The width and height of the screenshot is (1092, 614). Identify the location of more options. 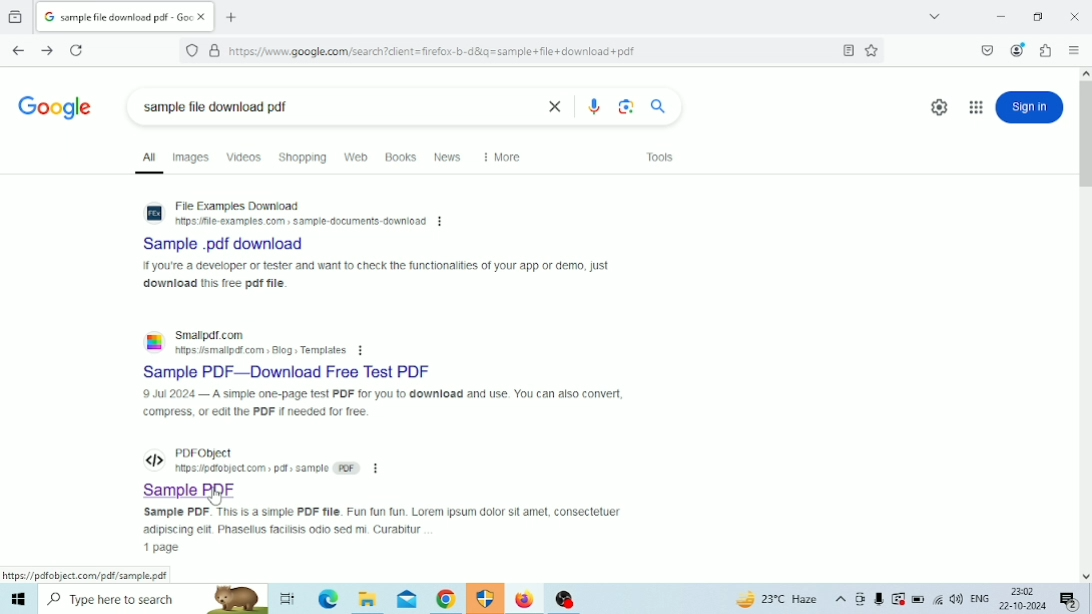
(361, 350).